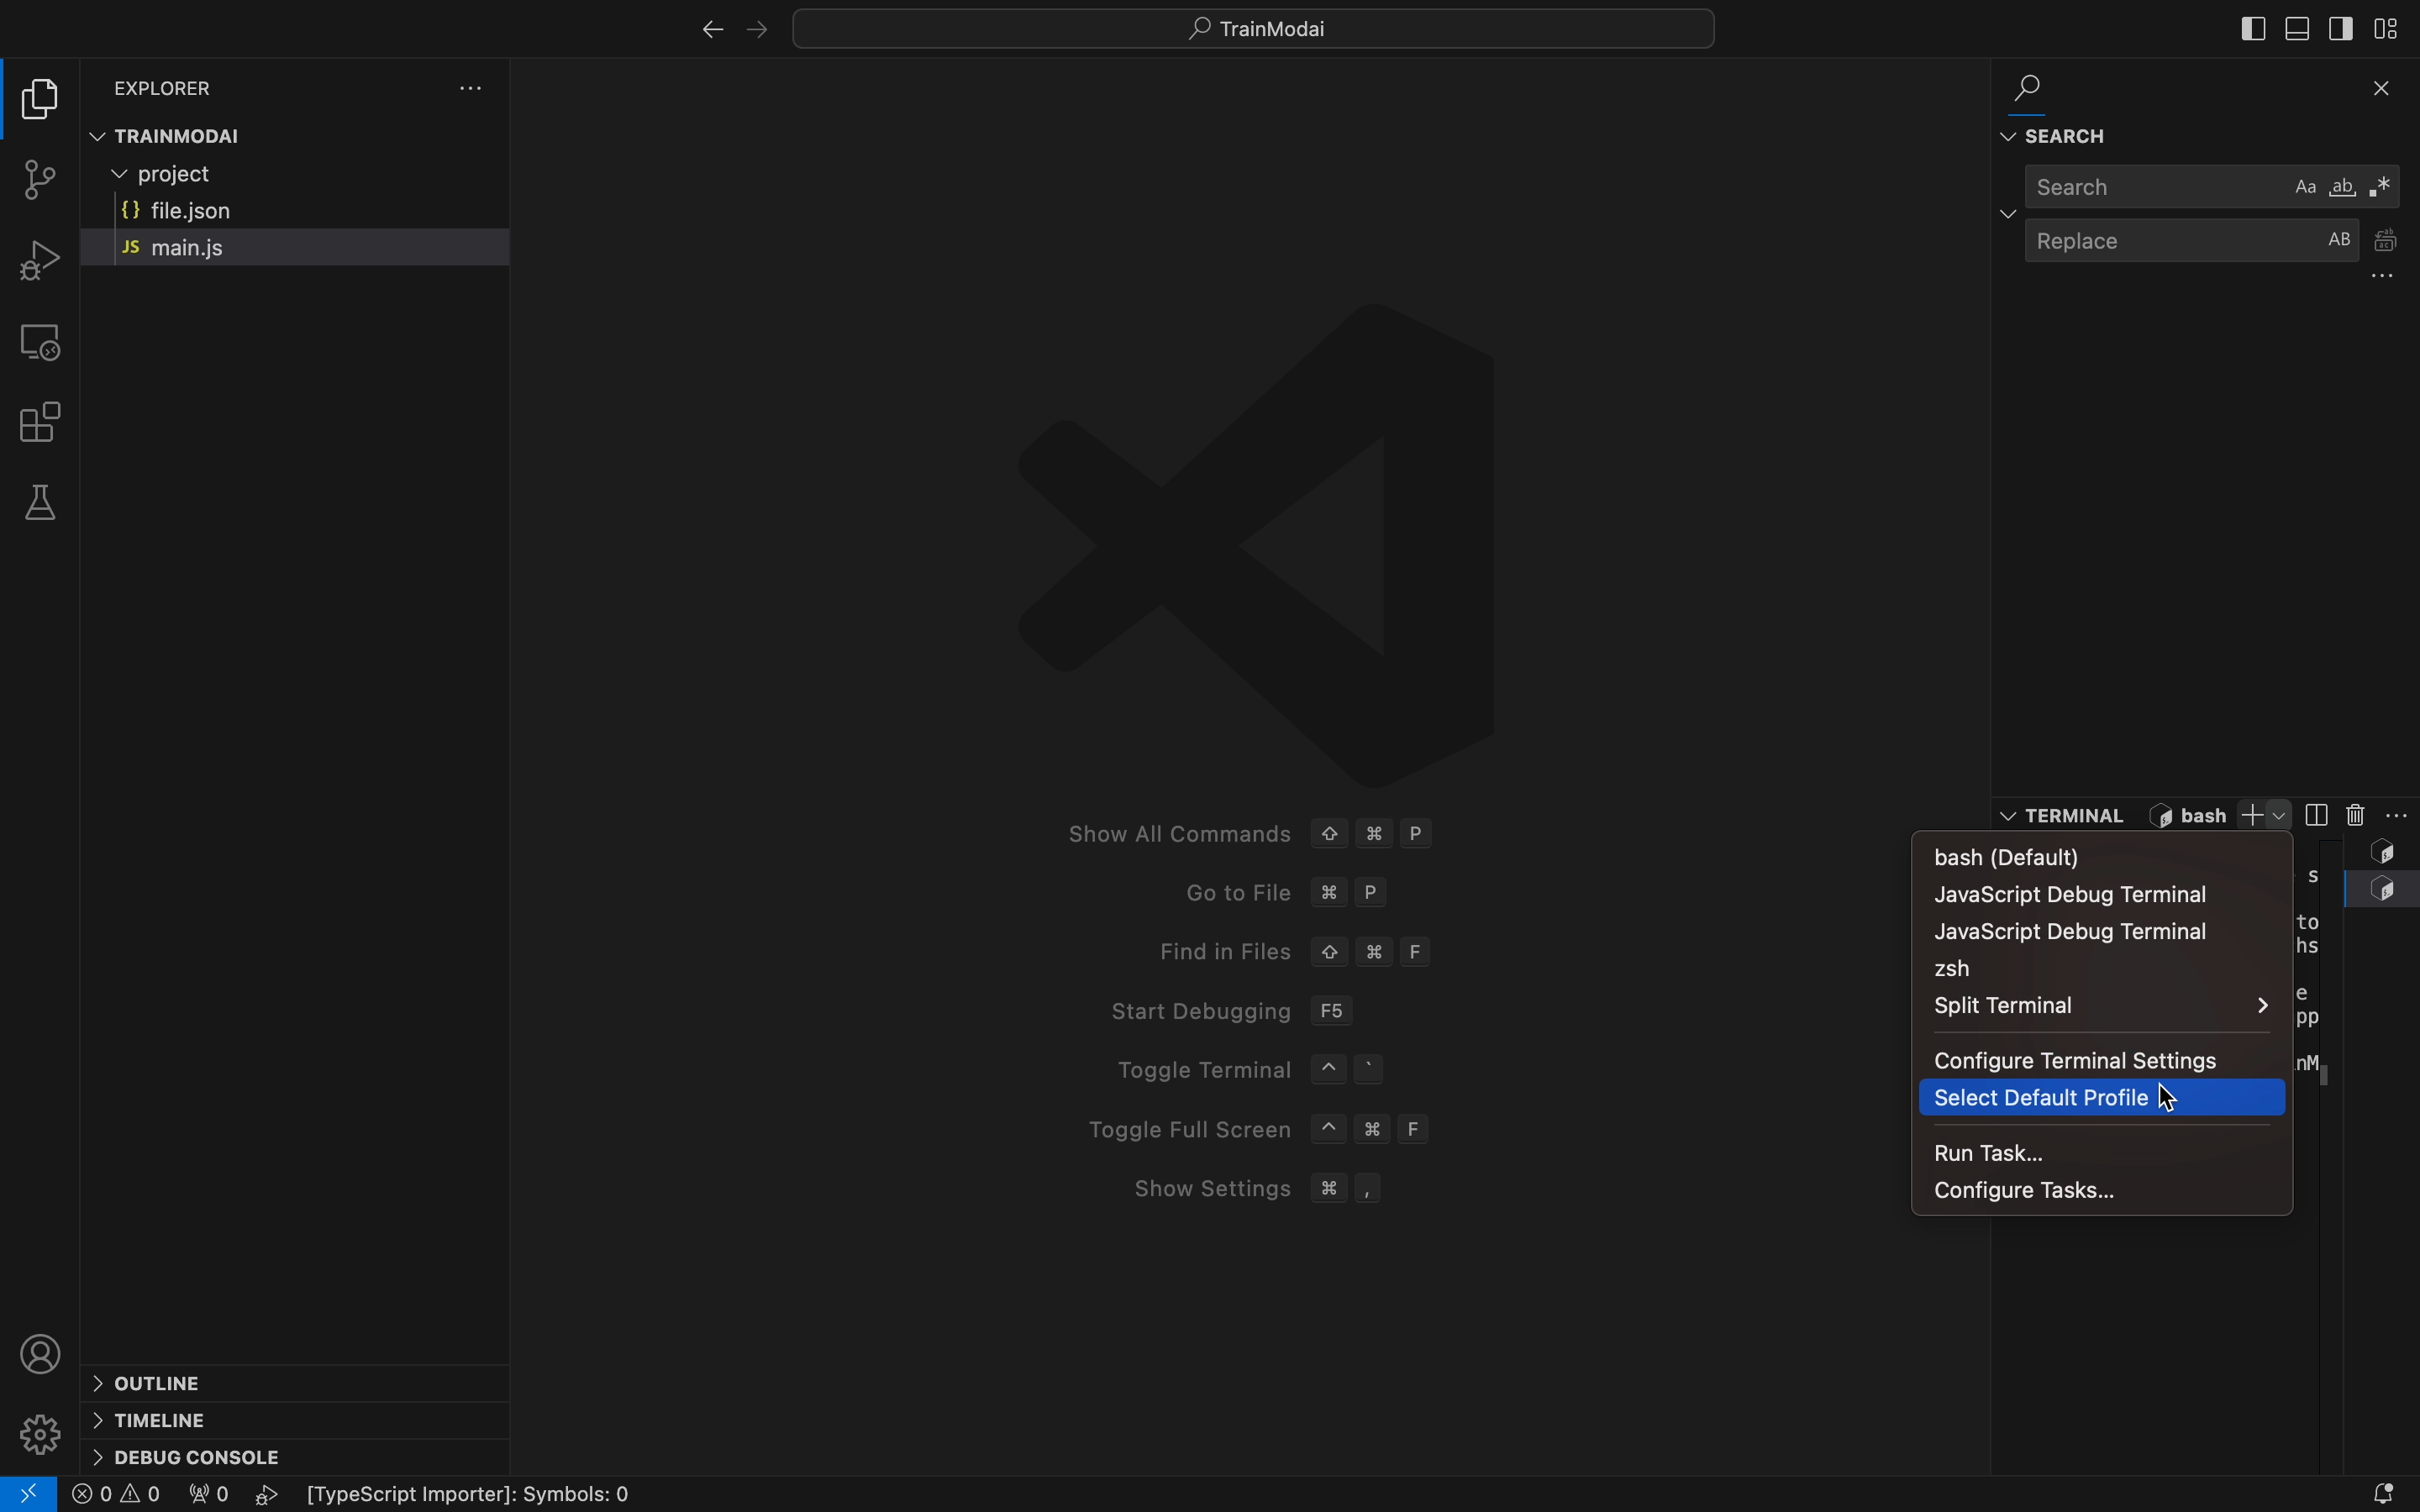 The height and width of the screenshot is (1512, 2420). I want to click on sidebar at bottom, so click(2293, 28).